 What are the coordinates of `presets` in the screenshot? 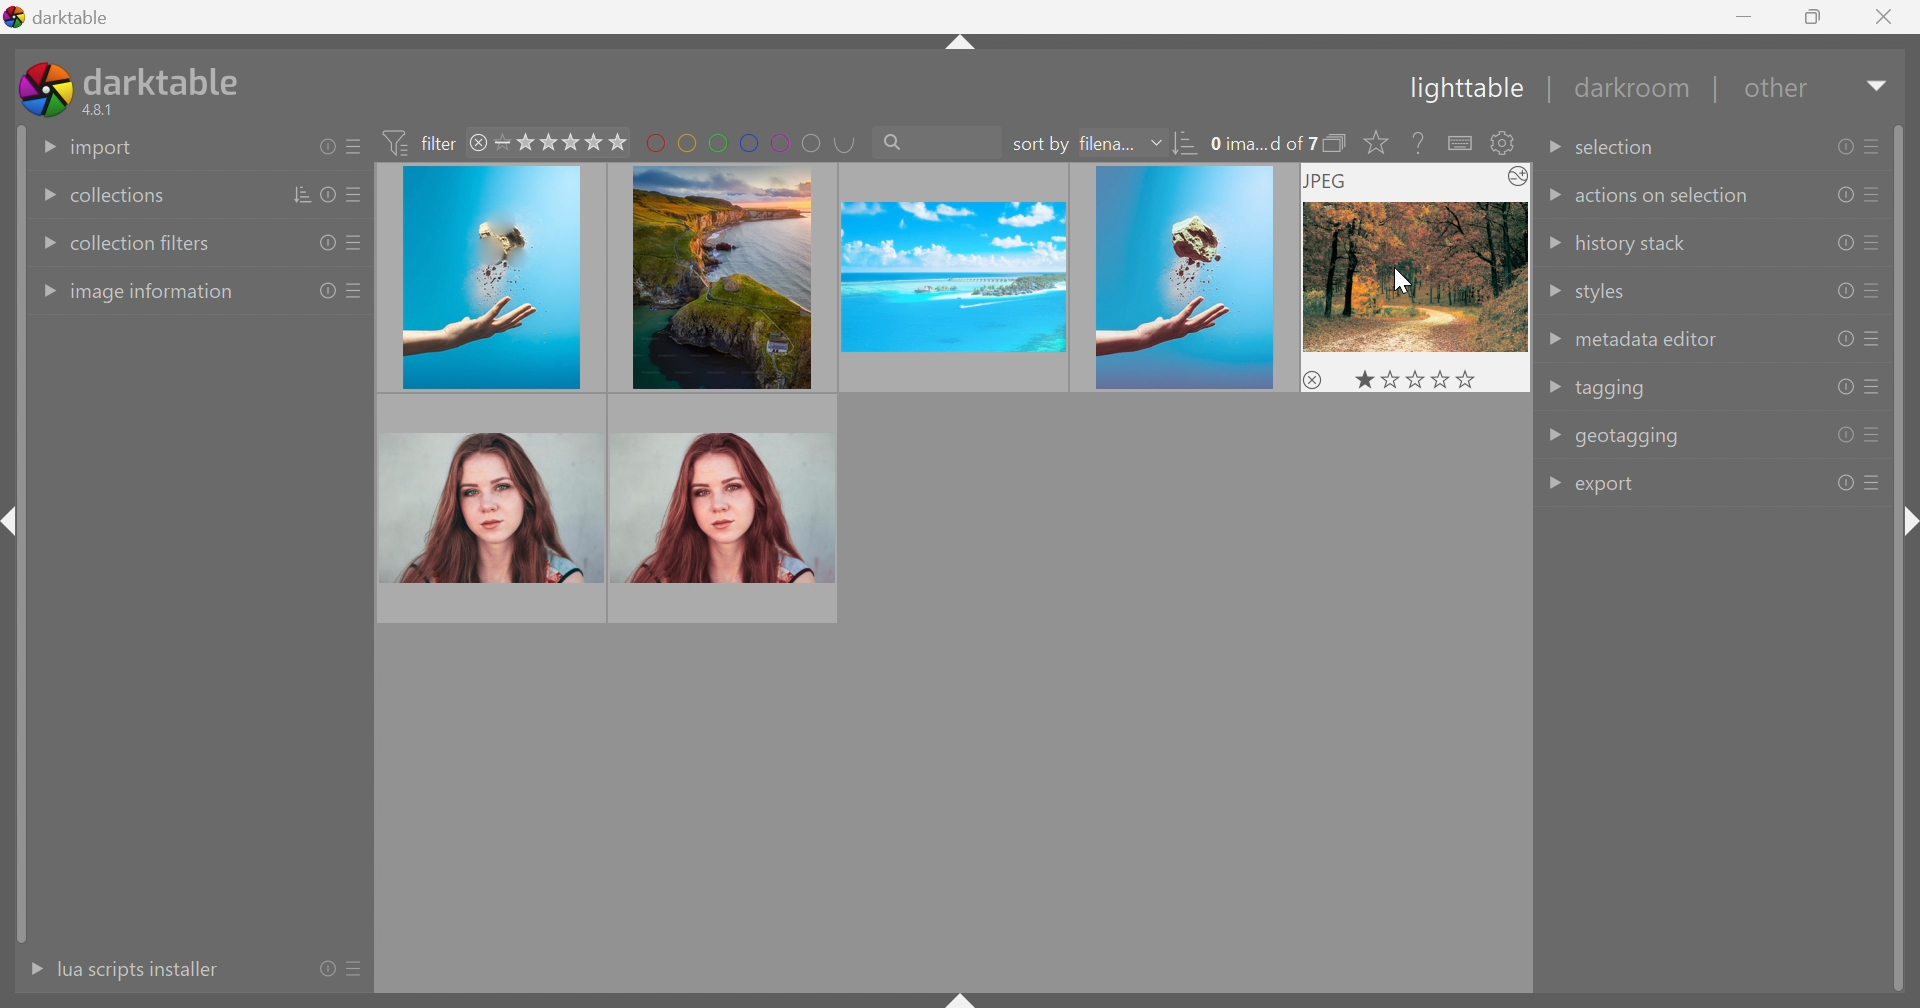 It's located at (1873, 144).